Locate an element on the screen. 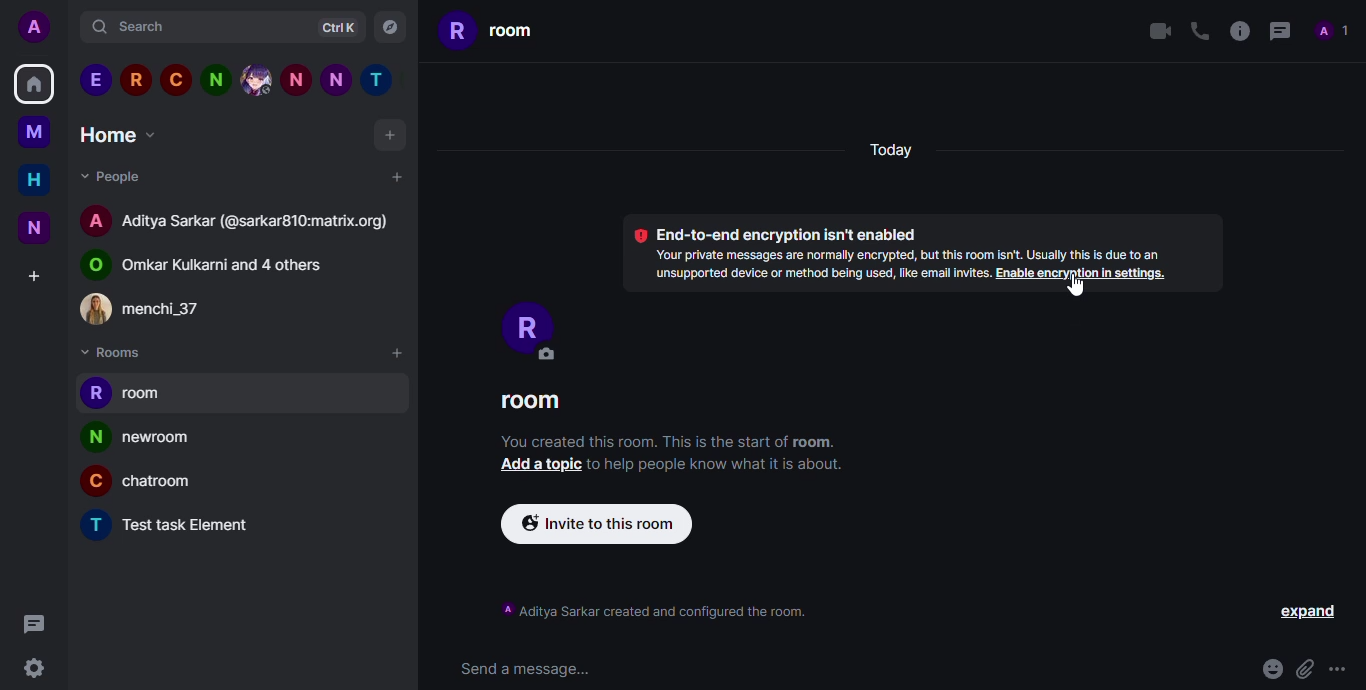 The image size is (1366, 690). add is located at coordinates (398, 349).